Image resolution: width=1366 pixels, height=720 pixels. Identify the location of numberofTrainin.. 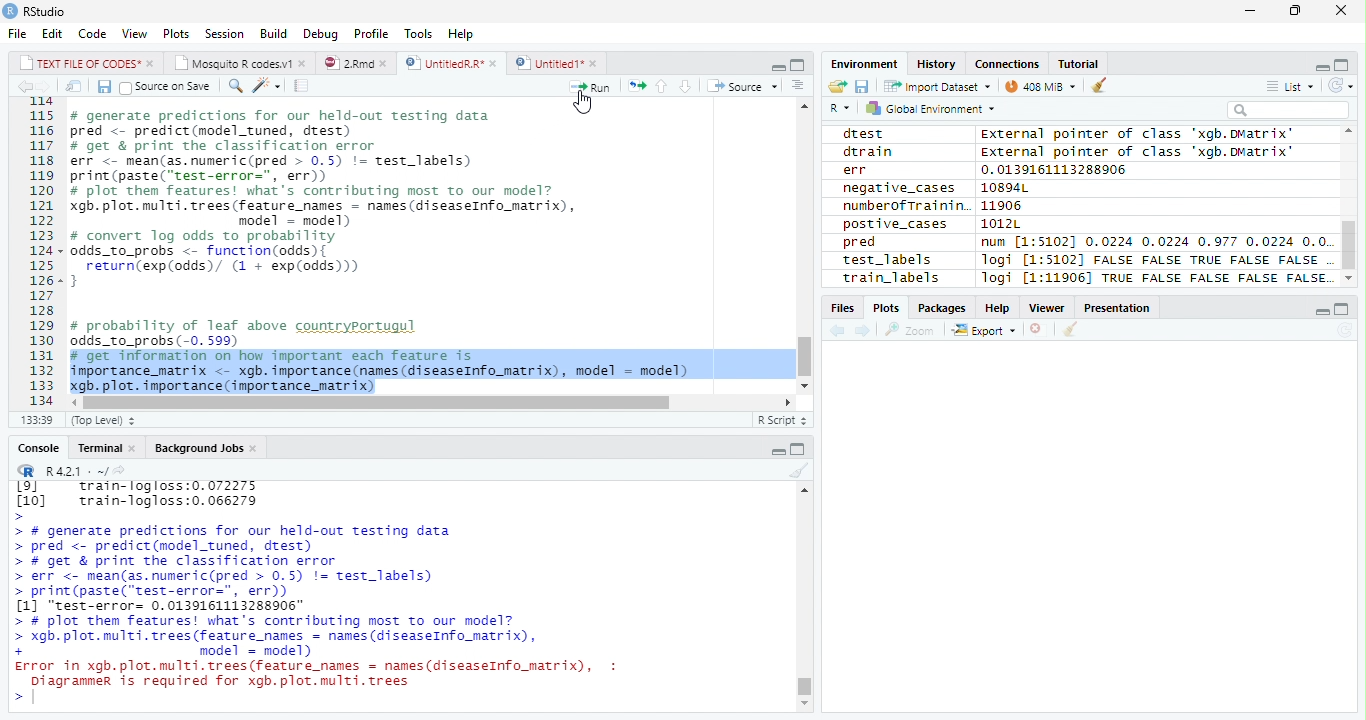
(904, 205).